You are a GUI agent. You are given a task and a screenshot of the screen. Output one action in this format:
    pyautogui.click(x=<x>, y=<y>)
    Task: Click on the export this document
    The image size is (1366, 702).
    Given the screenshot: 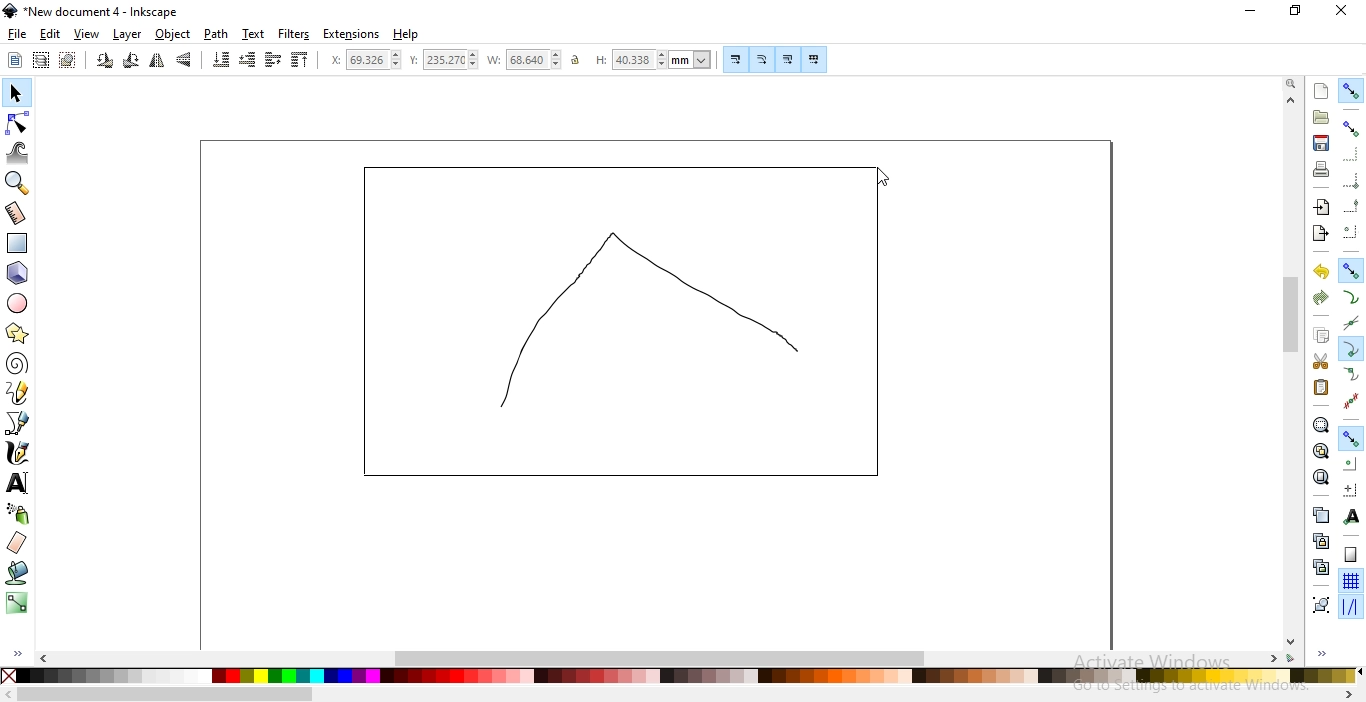 What is the action you would take?
    pyautogui.click(x=1319, y=234)
    